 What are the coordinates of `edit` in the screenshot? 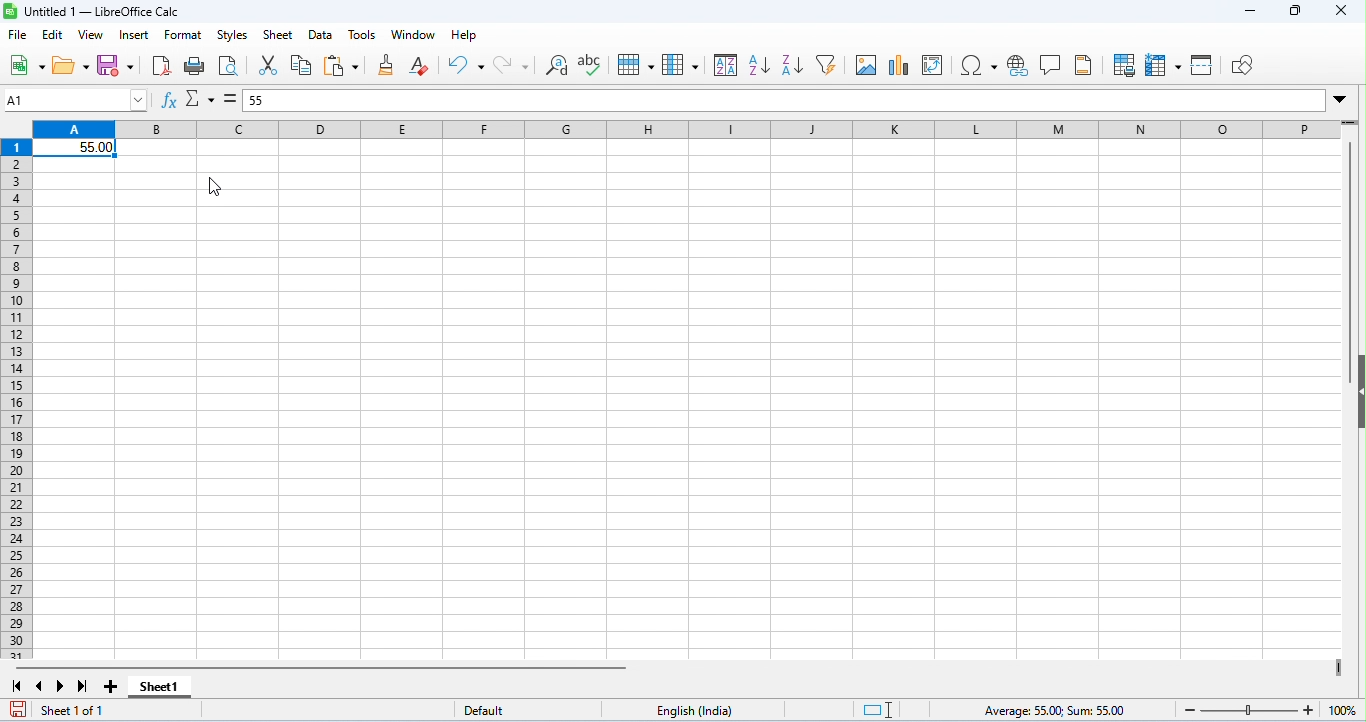 It's located at (53, 35).